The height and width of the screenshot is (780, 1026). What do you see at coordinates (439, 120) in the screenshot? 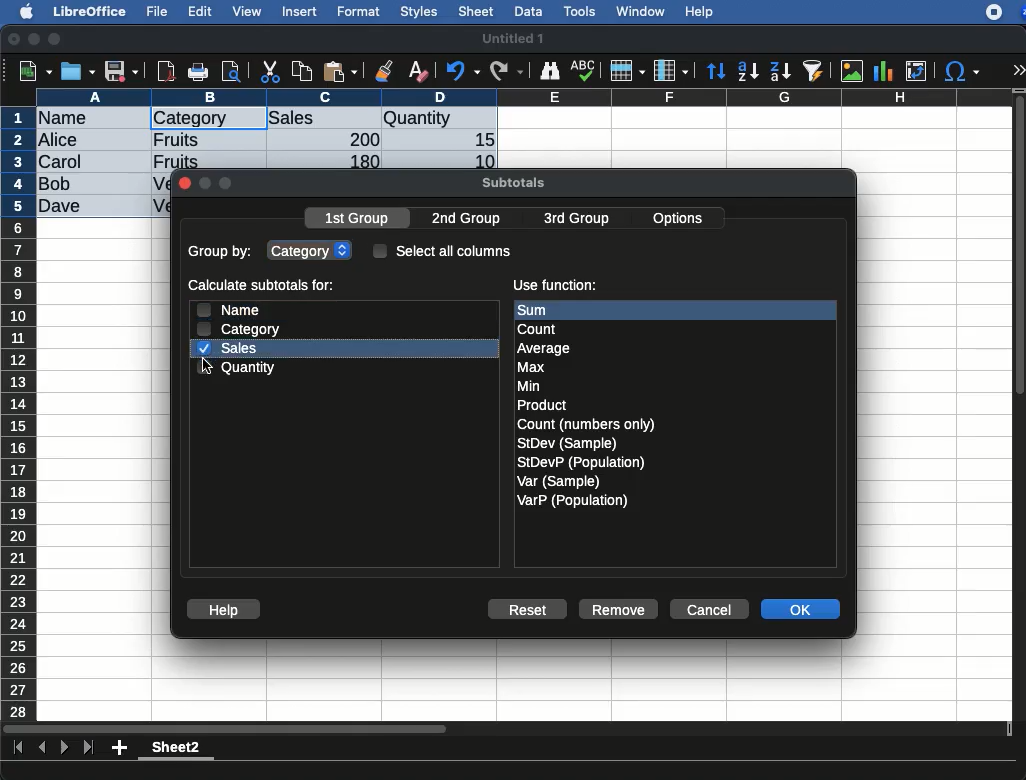
I see `quantity` at bounding box center [439, 120].